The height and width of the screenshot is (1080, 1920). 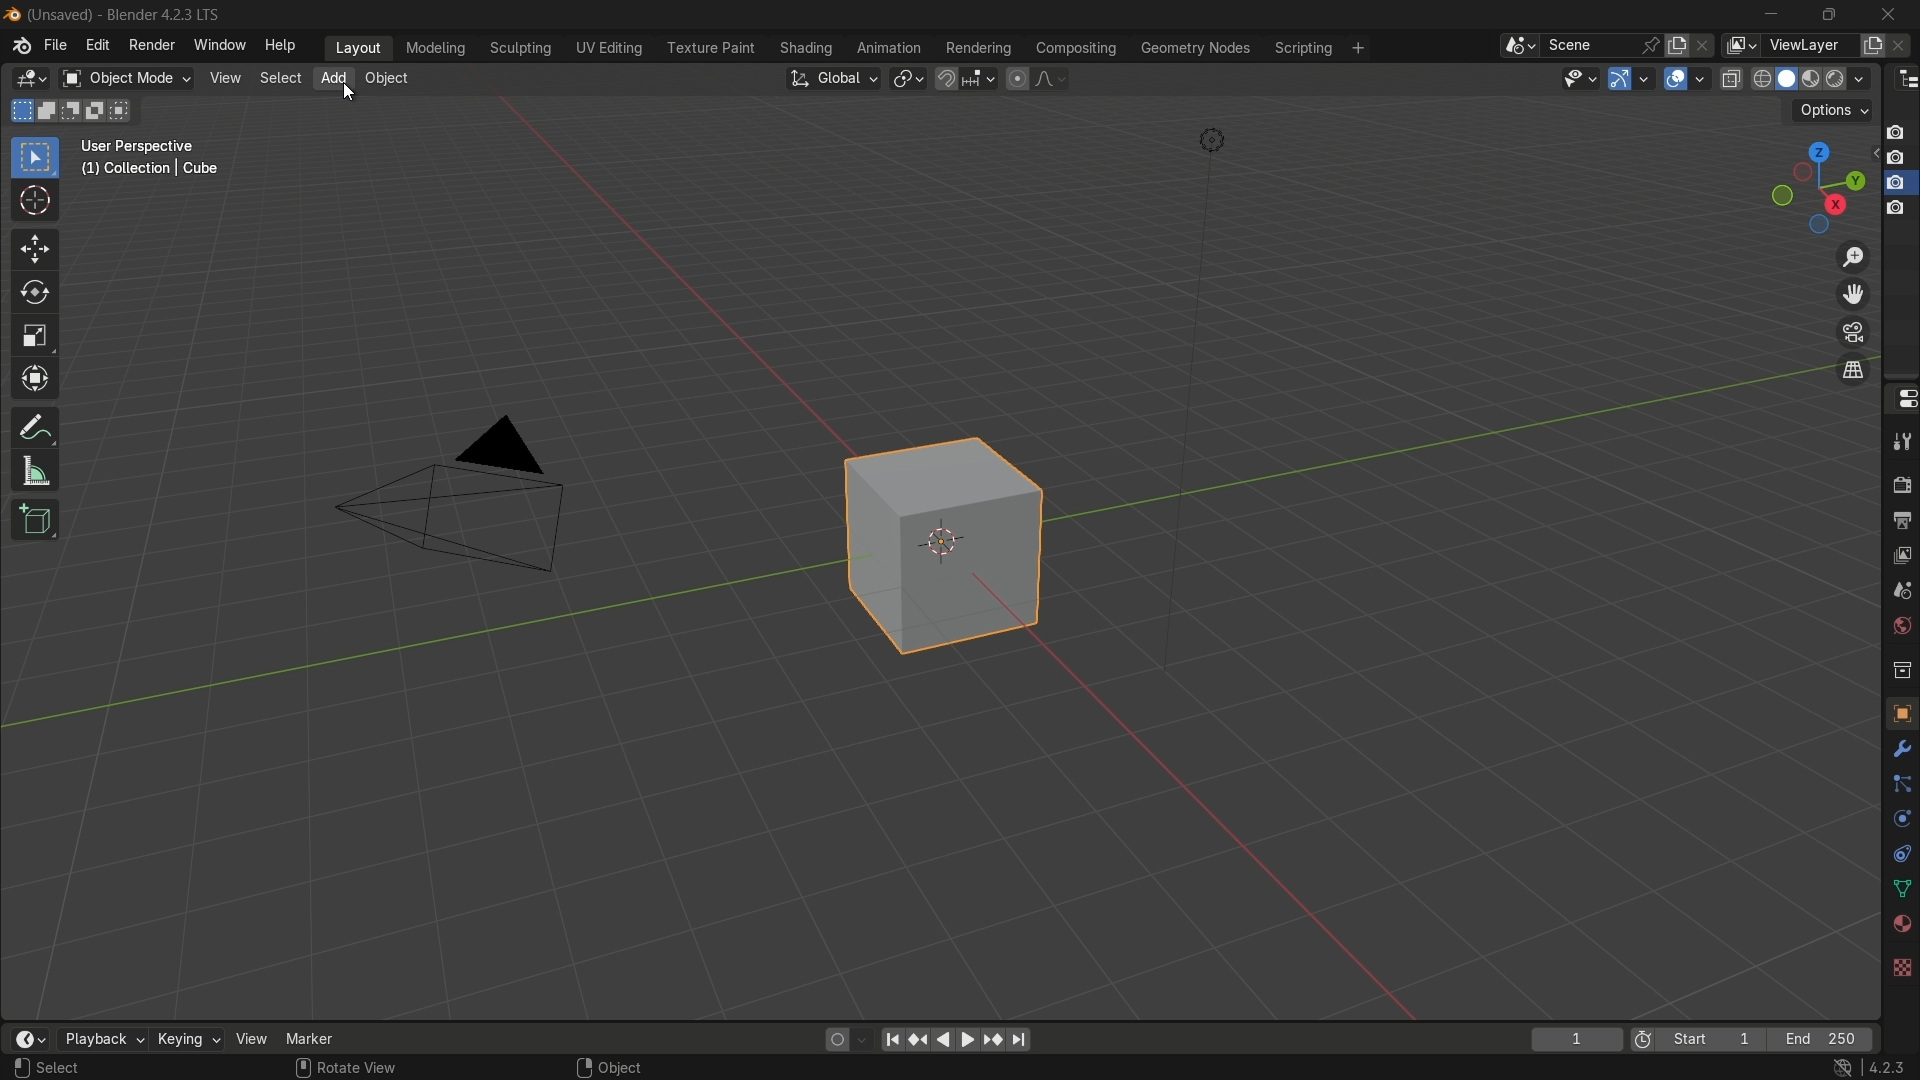 I want to click on switch the current view, so click(x=1851, y=369).